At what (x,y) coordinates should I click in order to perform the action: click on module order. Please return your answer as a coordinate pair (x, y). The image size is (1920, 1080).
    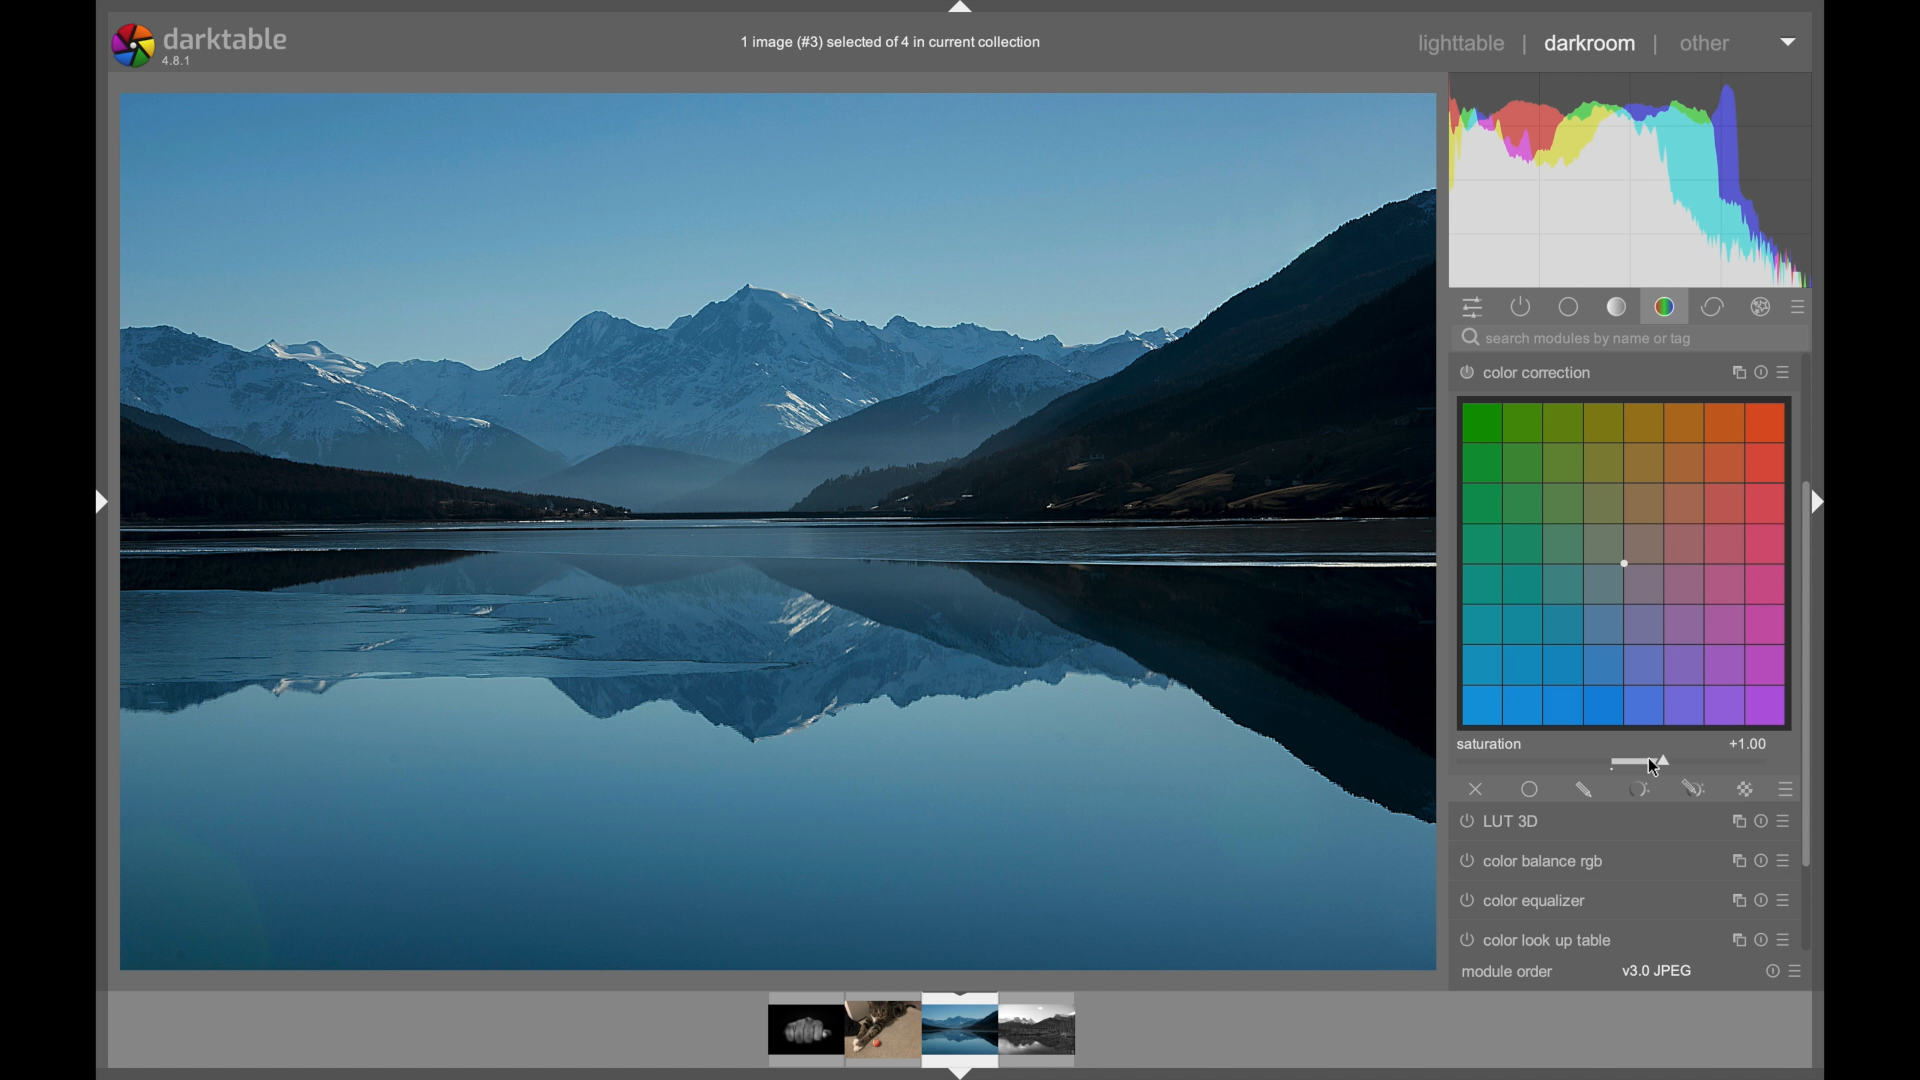
    Looking at the image, I should click on (1508, 972).